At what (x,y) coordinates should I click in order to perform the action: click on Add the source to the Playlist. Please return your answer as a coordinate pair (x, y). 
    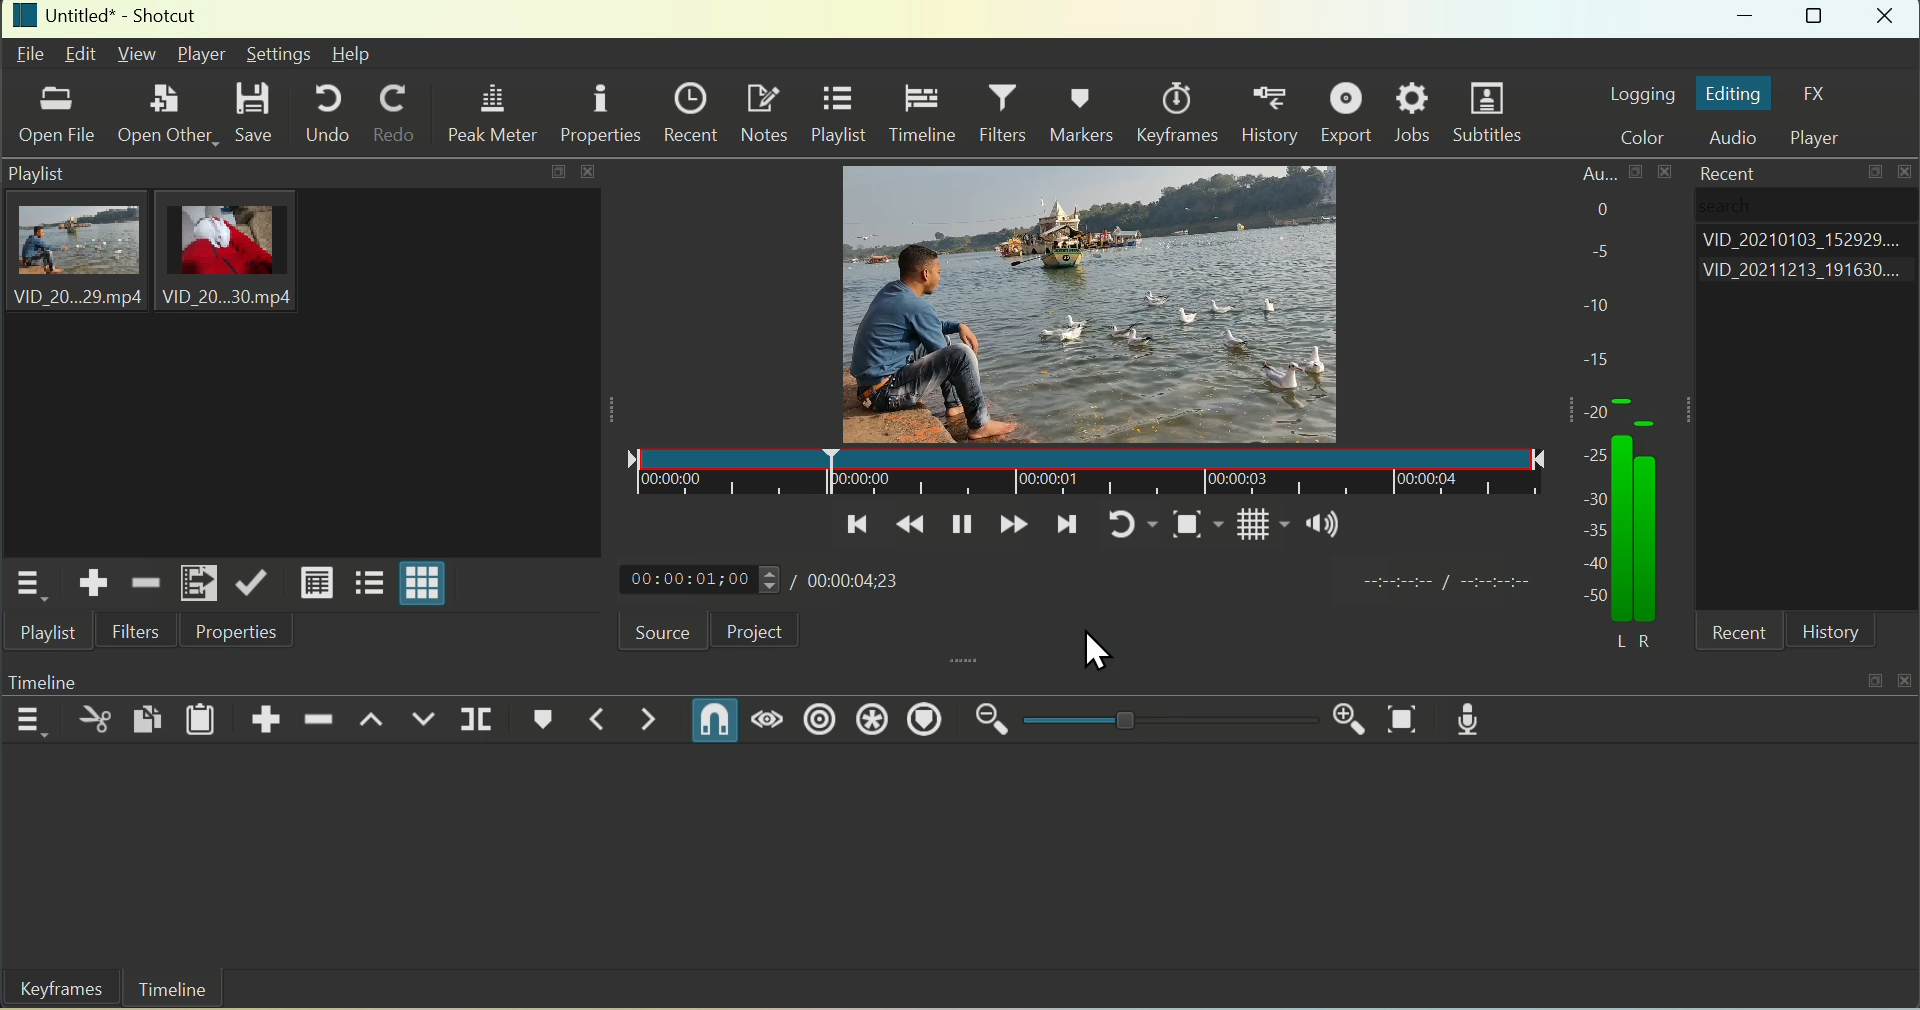
    Looking at the image, I should click on (94, 583).